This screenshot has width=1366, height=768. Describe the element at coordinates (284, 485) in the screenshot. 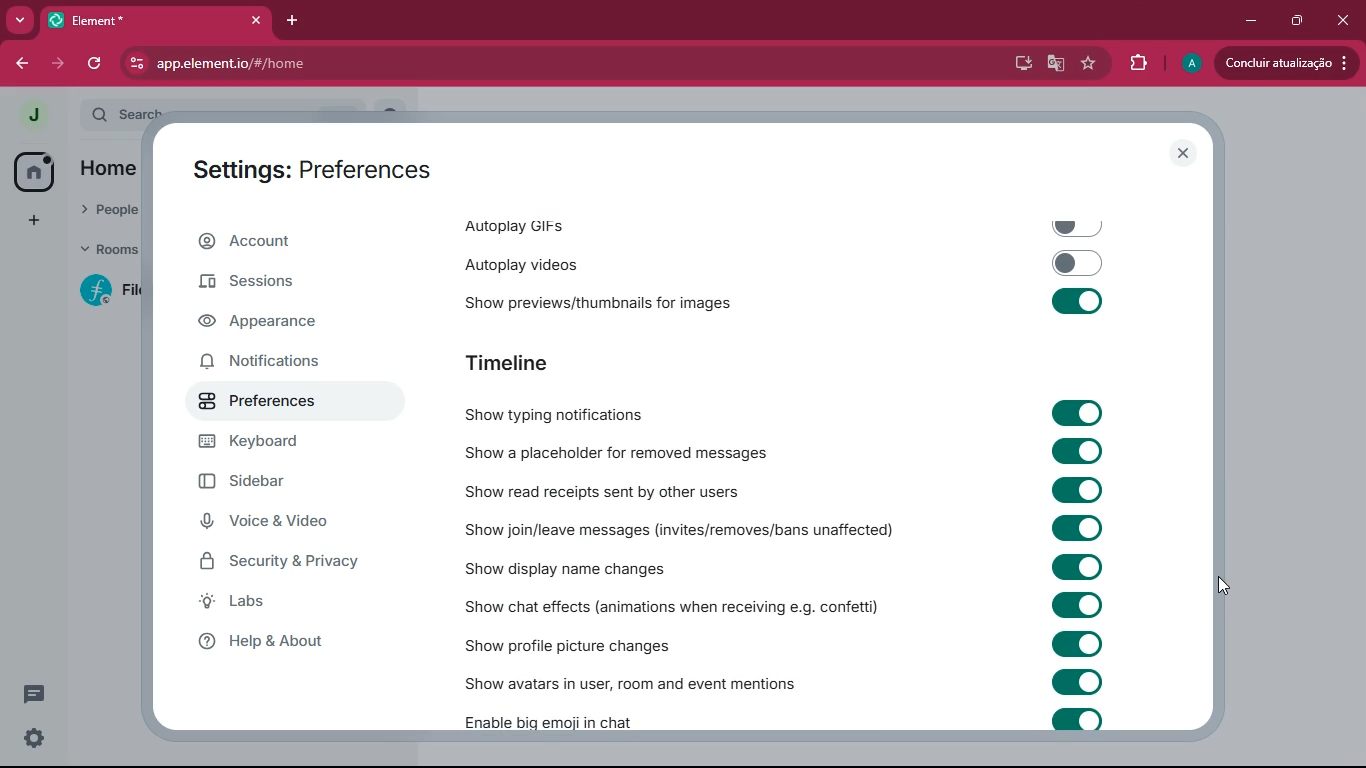

I see `sidebar` at that location.